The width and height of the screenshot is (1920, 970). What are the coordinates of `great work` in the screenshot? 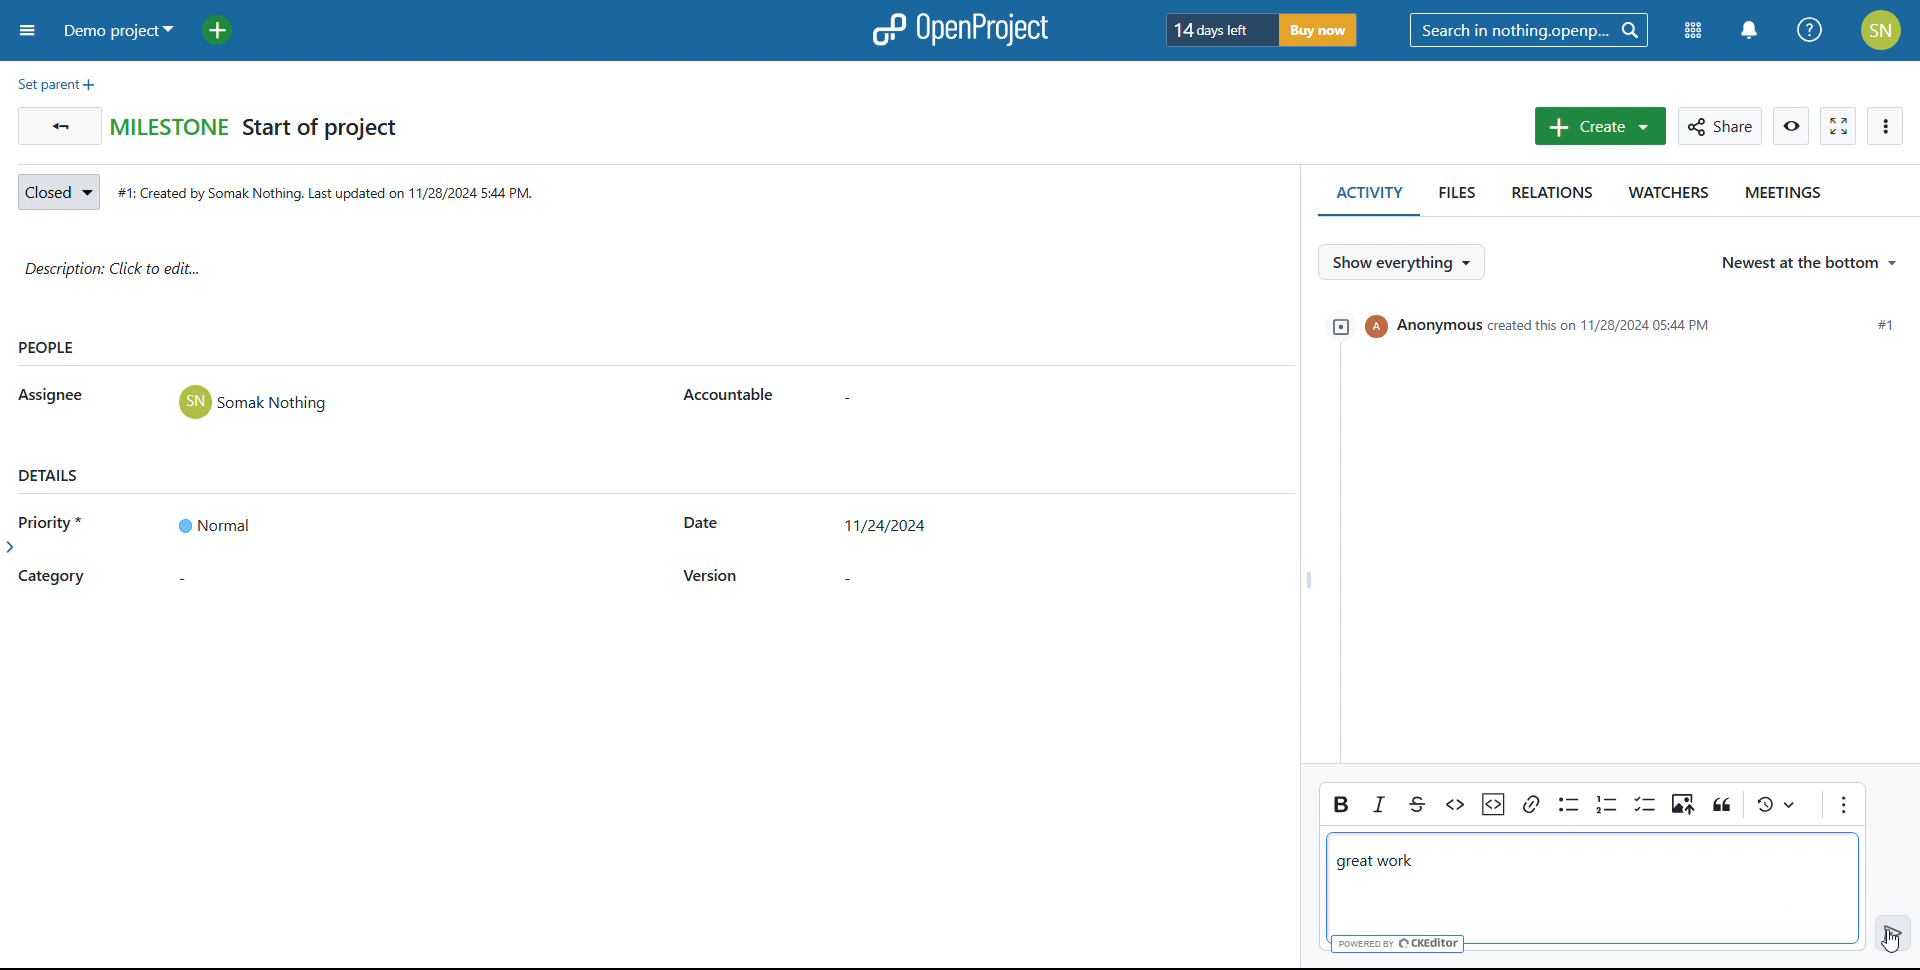 It's located at (1376, 861).